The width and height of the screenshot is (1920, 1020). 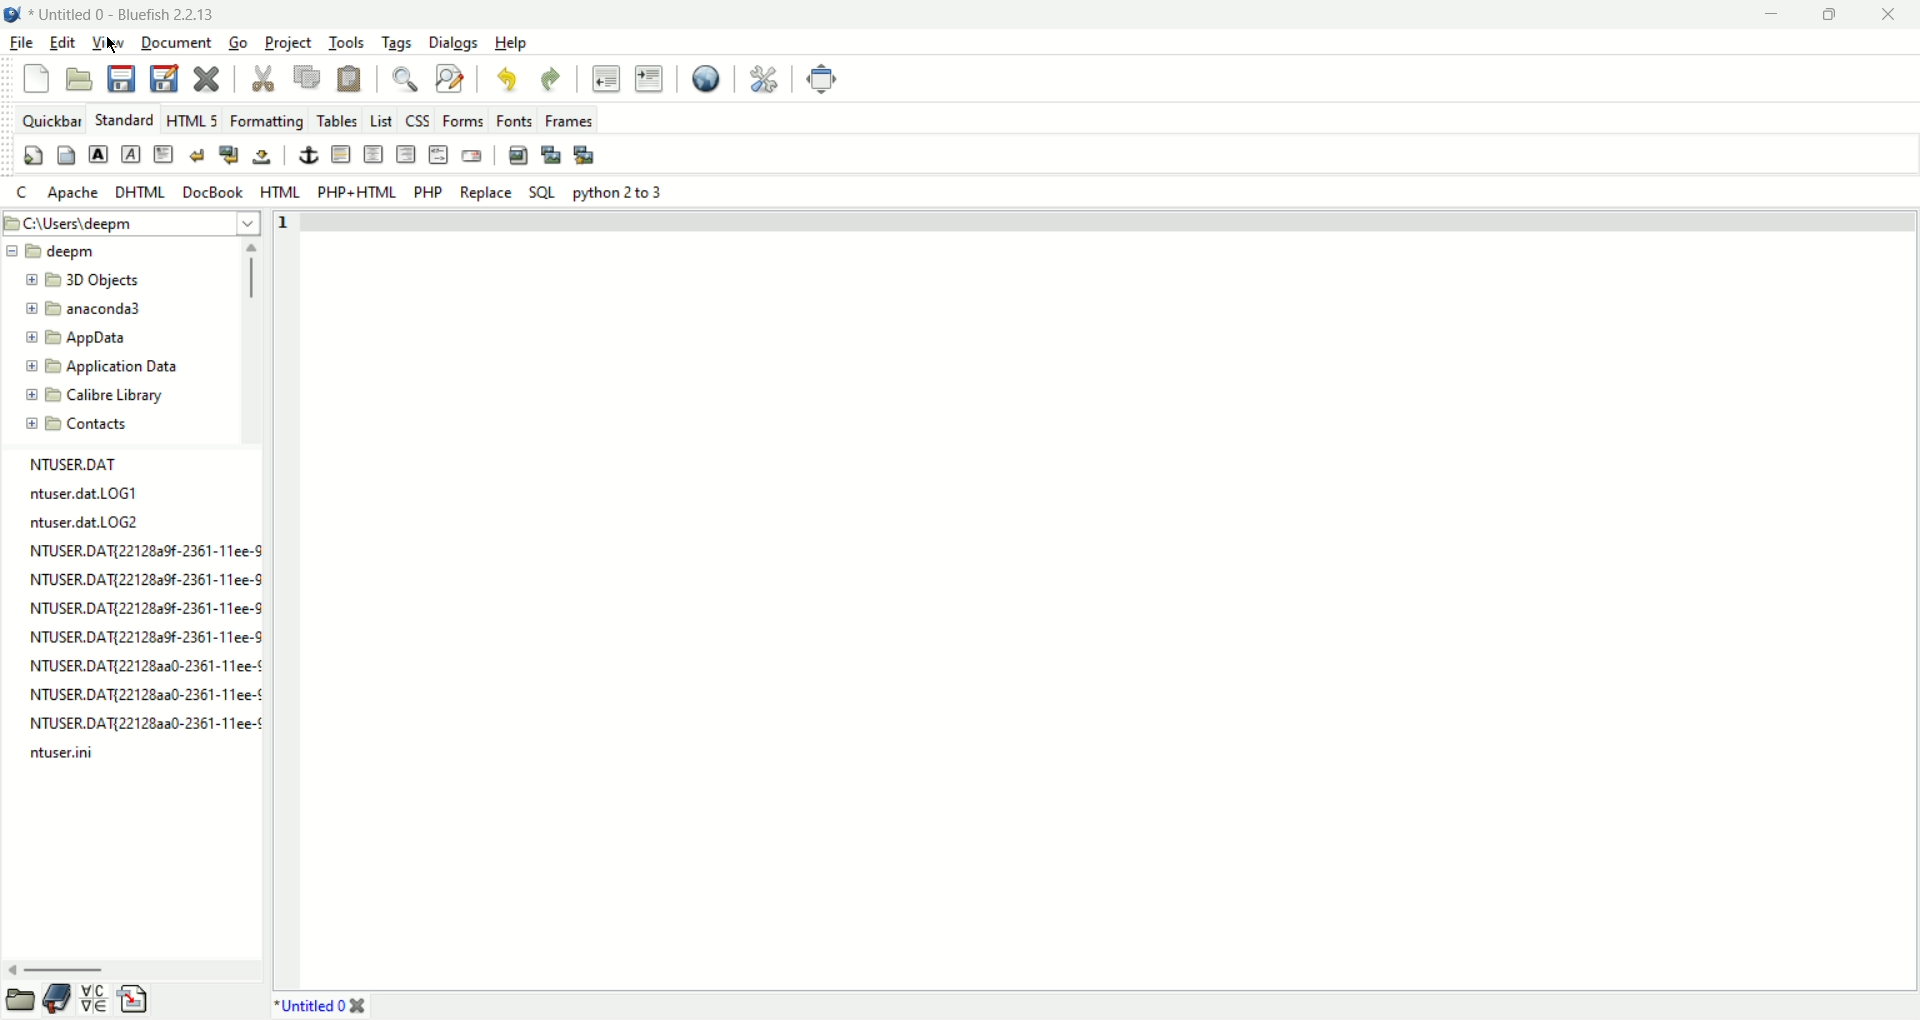 I want to click on List, so click(x=383, y=120).